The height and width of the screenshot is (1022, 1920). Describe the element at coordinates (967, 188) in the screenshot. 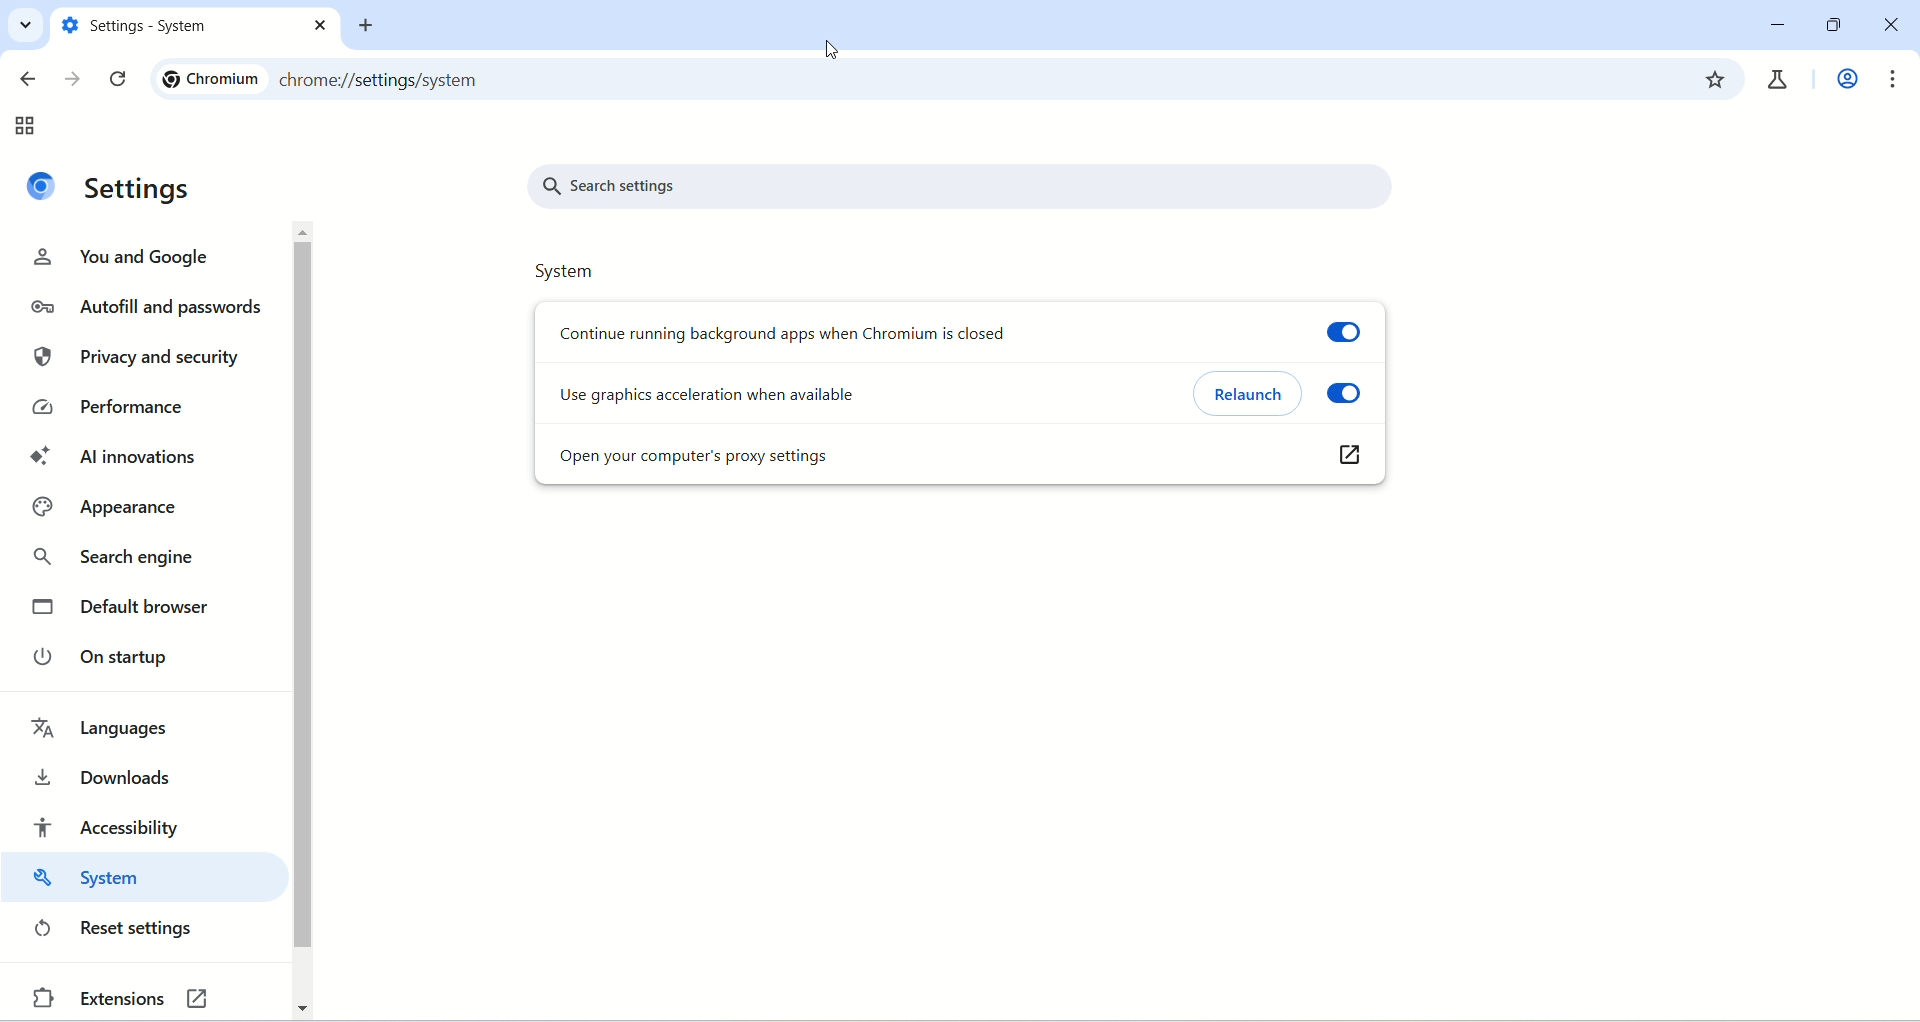

I see `search settings` at that location.